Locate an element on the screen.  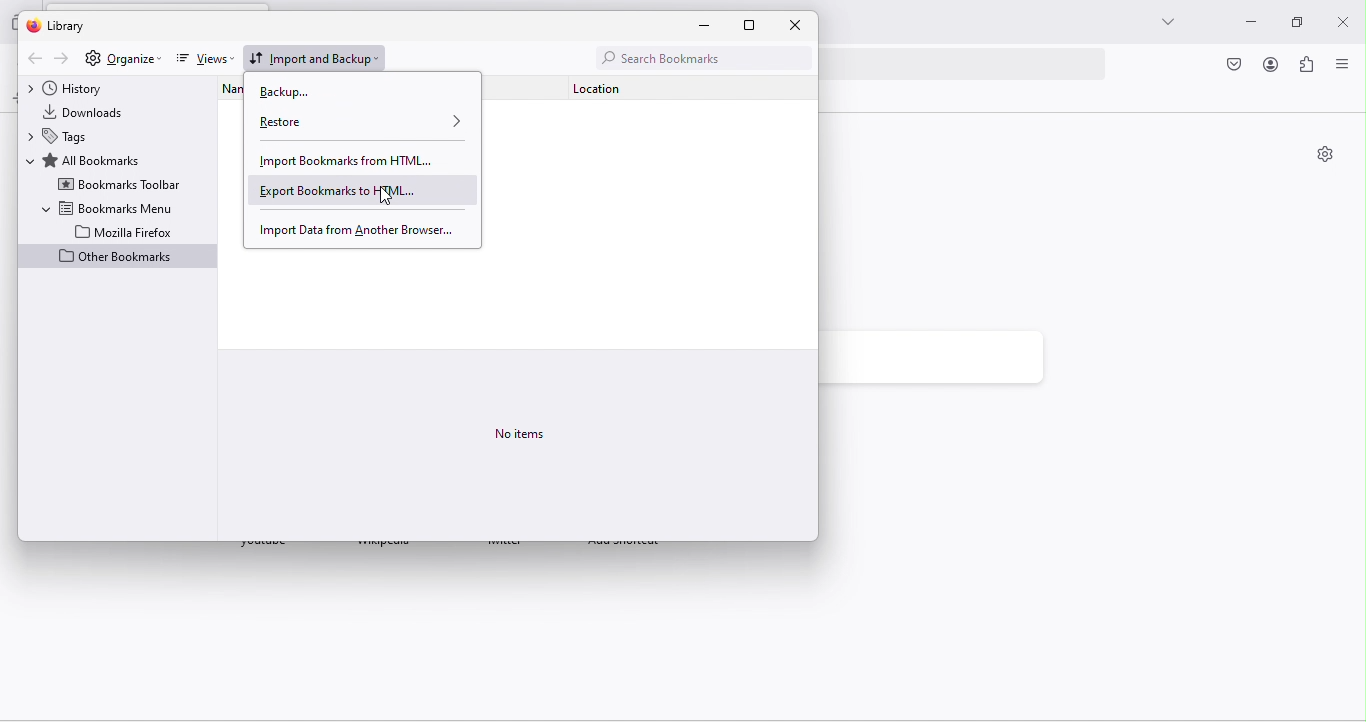
library is located at coordinates (69, 25).